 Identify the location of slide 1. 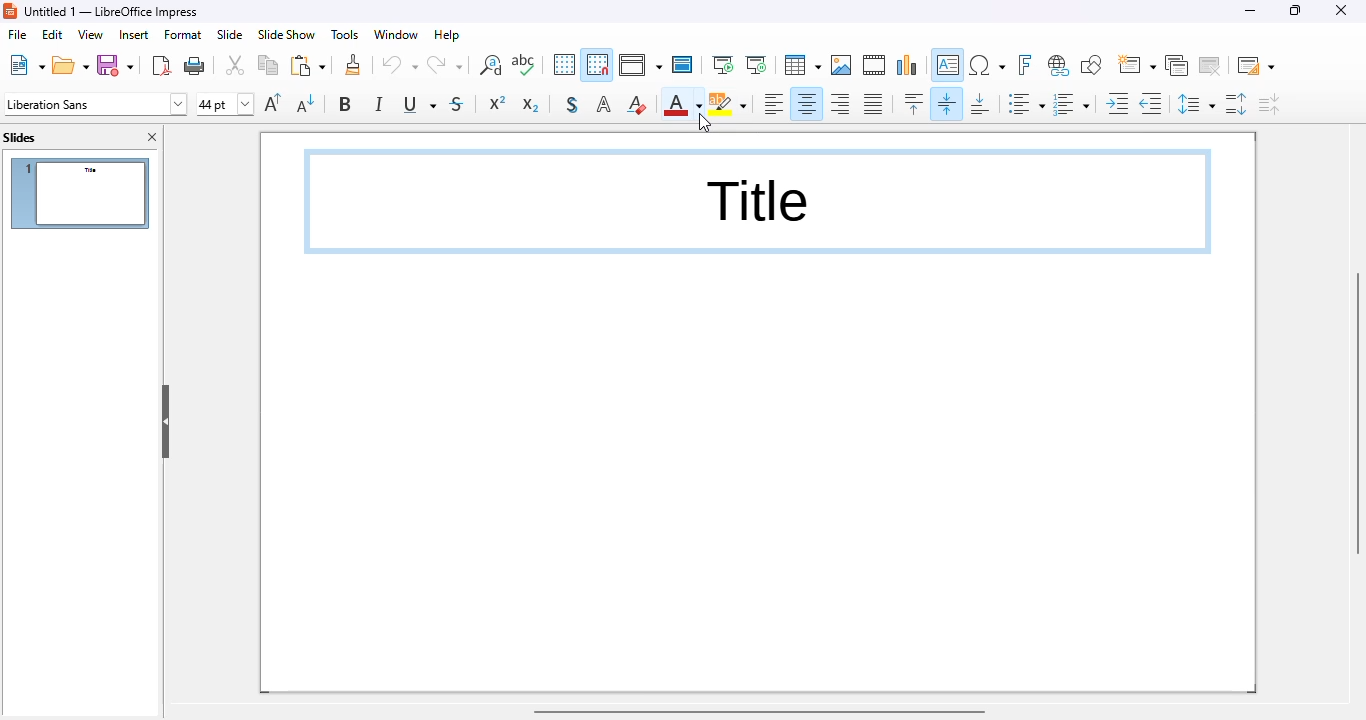
(80, 193).